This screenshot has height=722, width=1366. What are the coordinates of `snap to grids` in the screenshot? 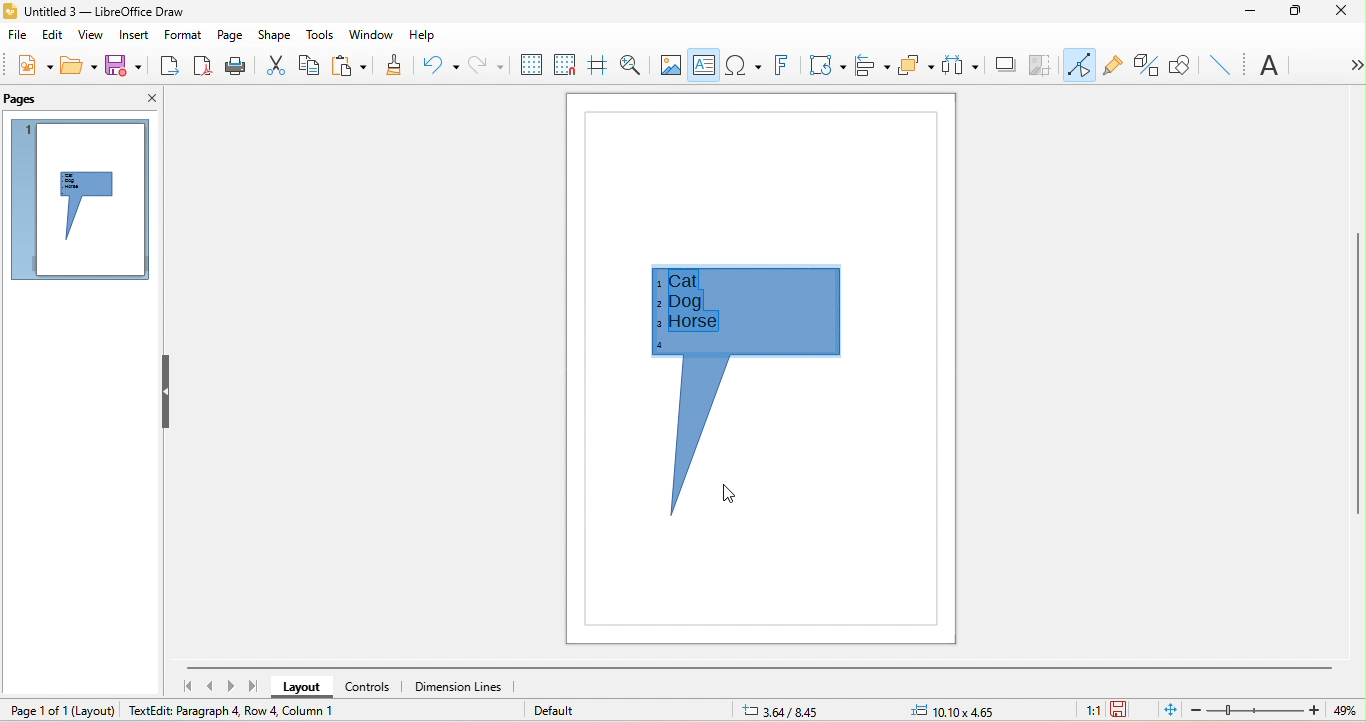 It's located at (565, 67).